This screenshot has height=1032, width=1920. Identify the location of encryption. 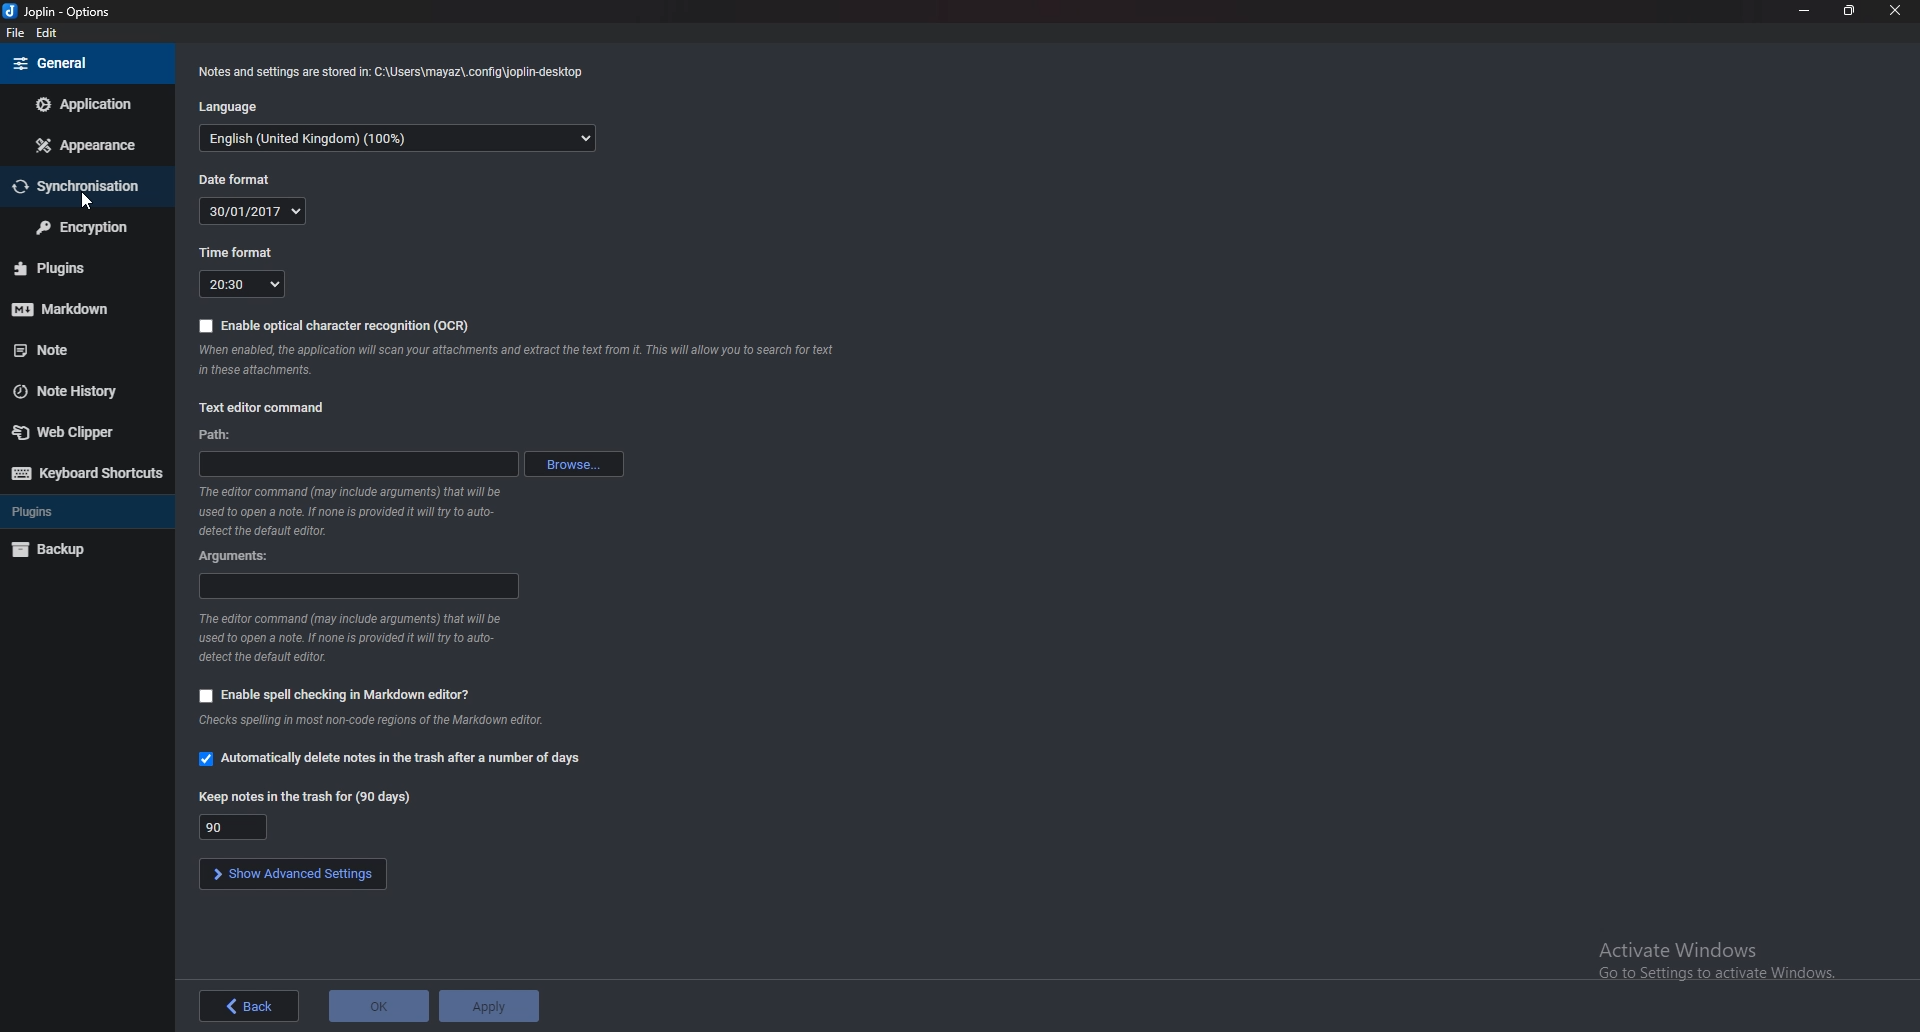
(84, 227).